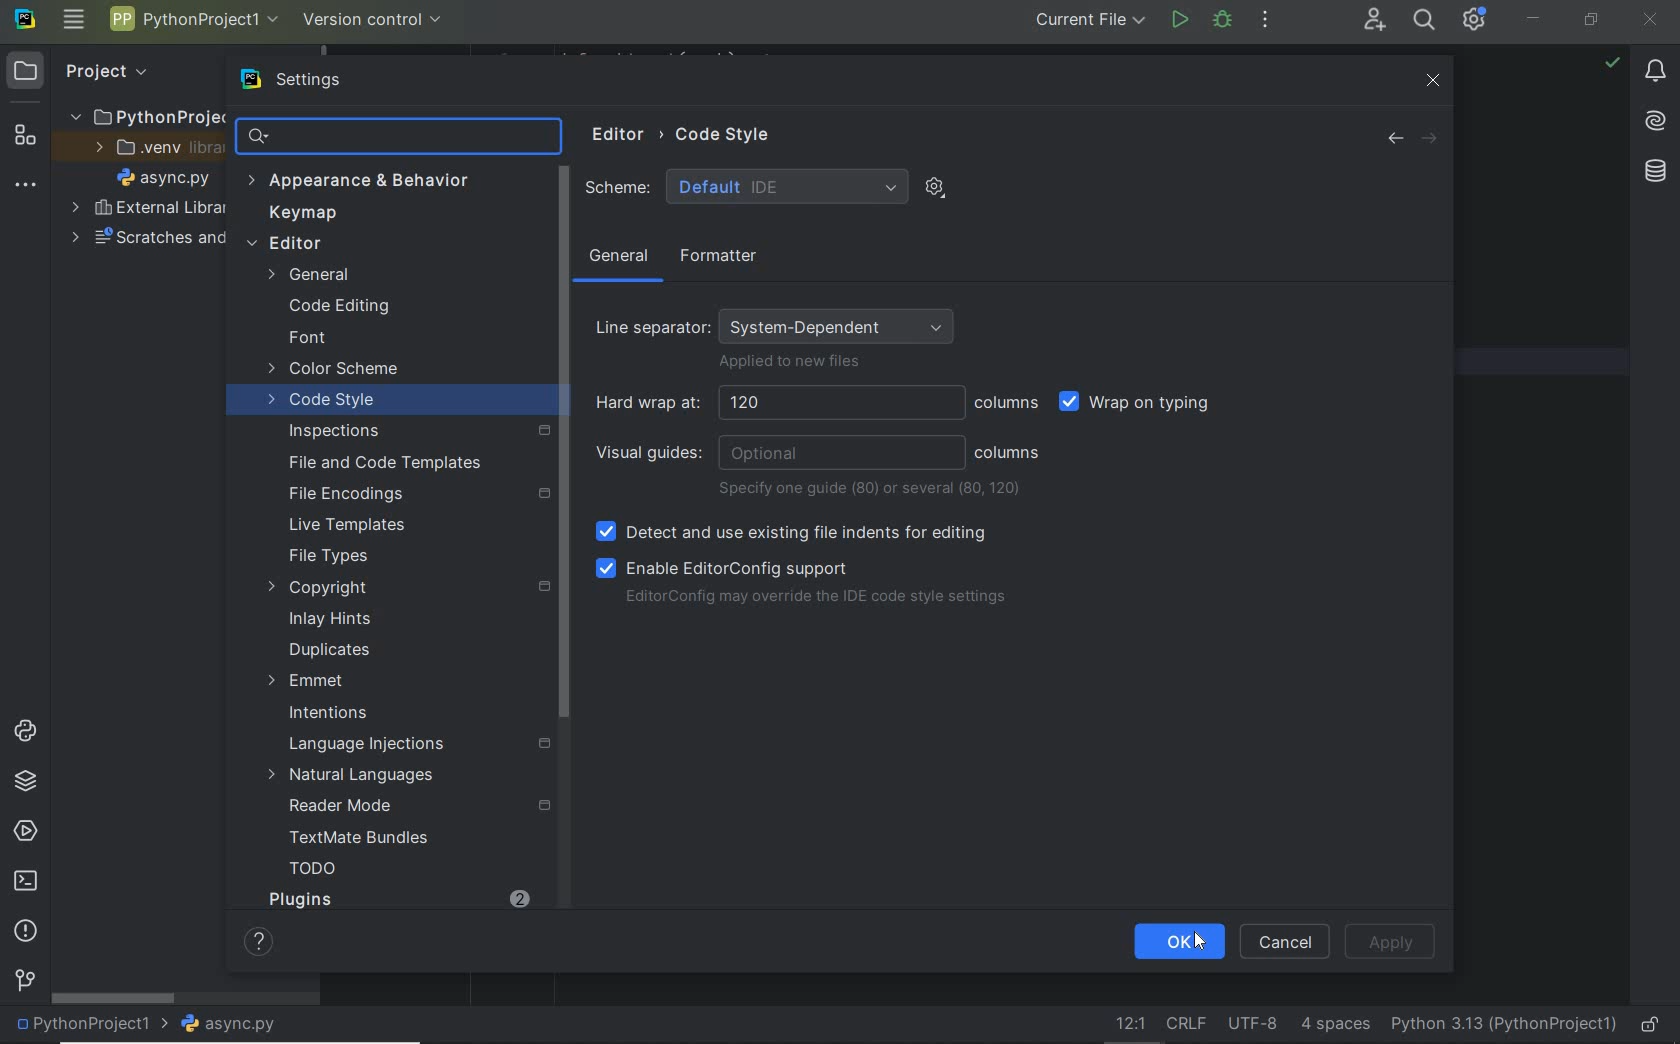 This screenshot has width=1680, height=1044. What do you see at coordinates (252, 940) in the screenshot?
I see `Help` at bounding box center [252, 940].